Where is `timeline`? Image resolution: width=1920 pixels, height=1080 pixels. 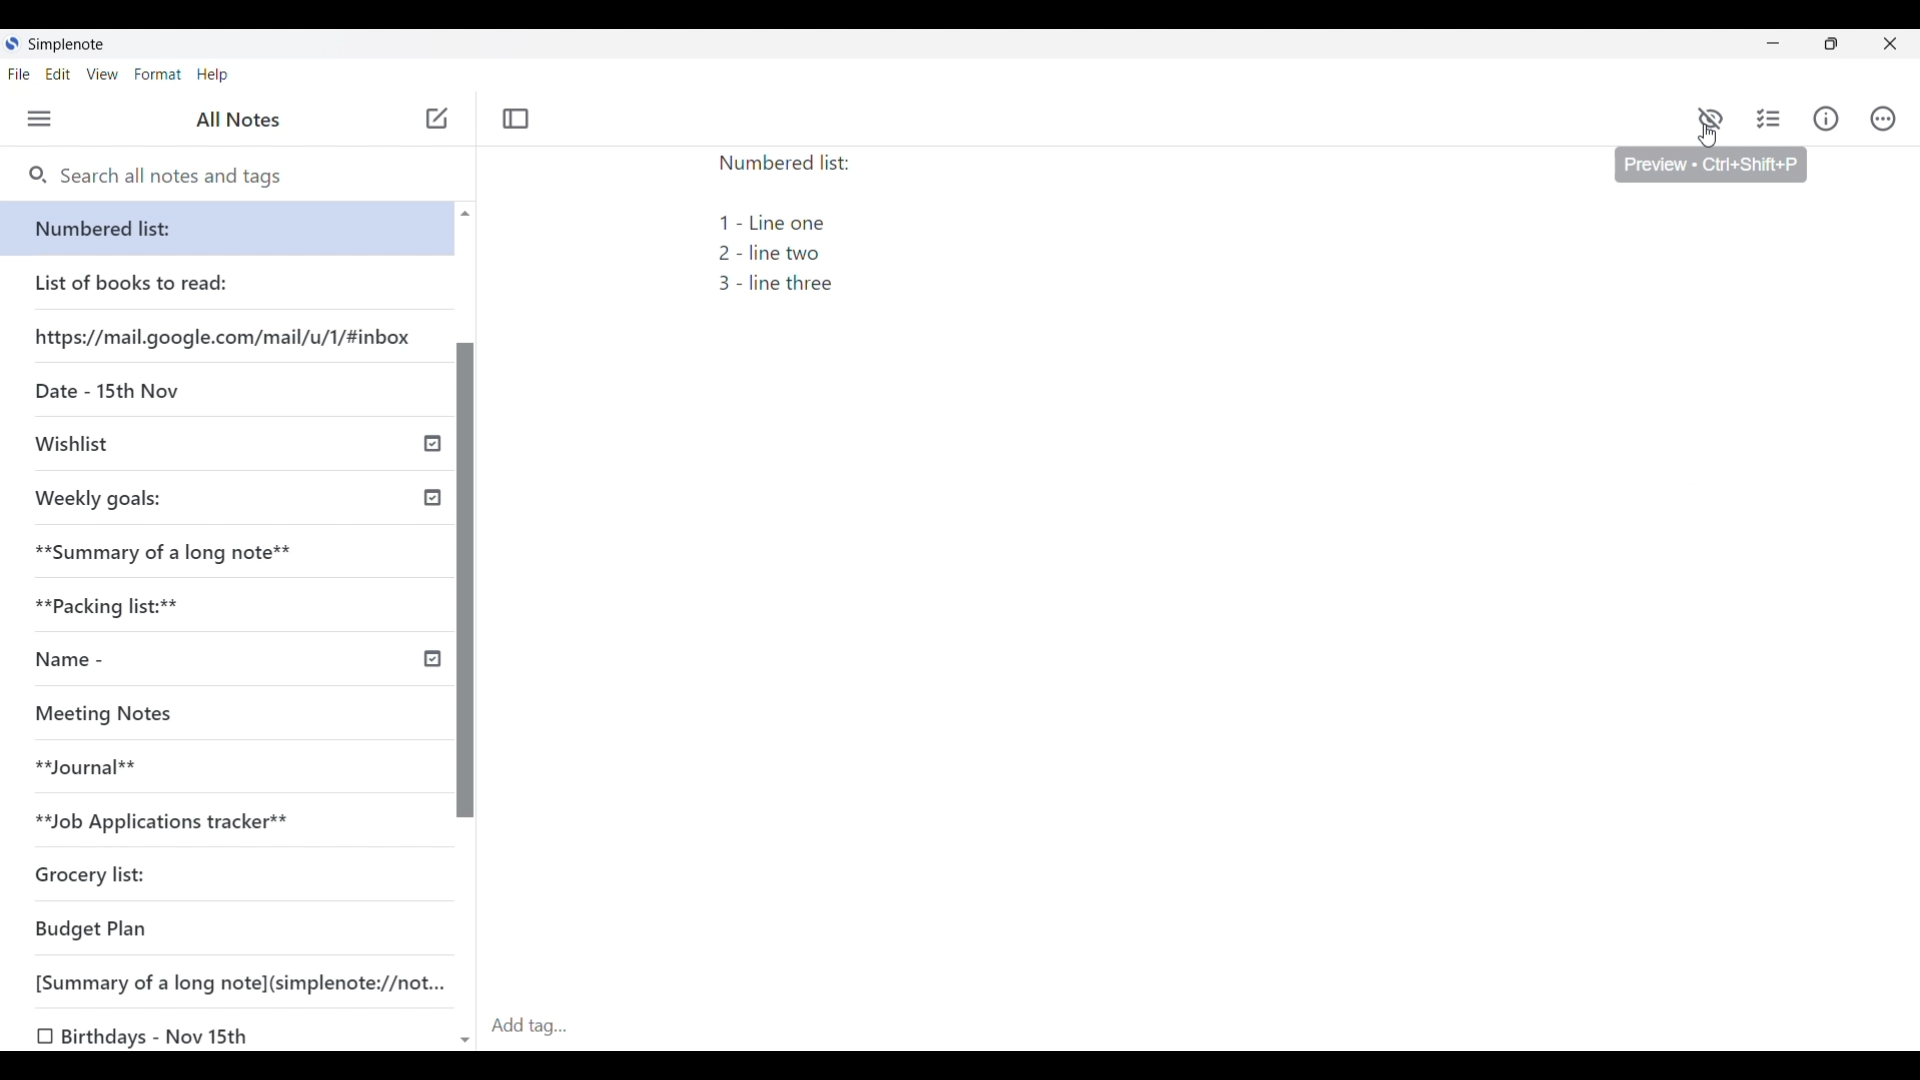
timeline is located at coordinates (431, 496).